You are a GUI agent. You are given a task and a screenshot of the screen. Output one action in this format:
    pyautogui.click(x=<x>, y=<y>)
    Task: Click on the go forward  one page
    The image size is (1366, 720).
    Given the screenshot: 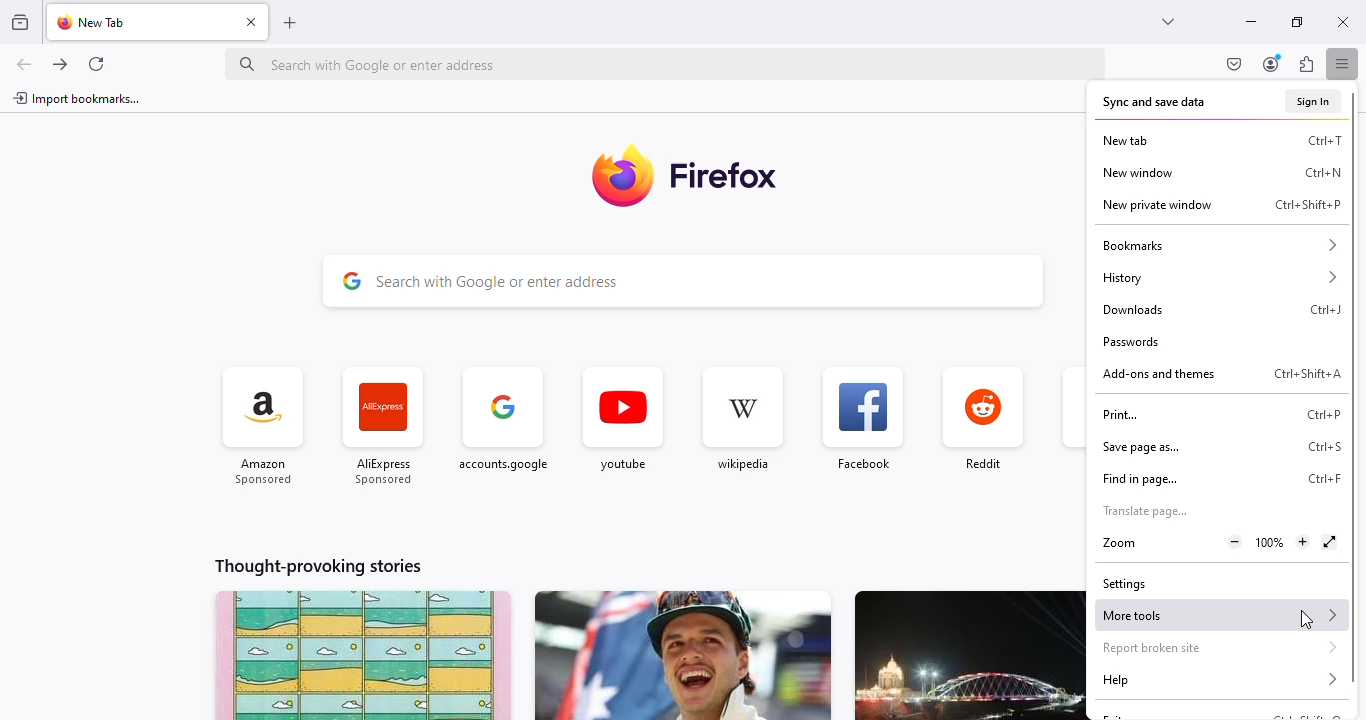 What is the action you would take?
    pyautogui.click(x=61, y=64)
    